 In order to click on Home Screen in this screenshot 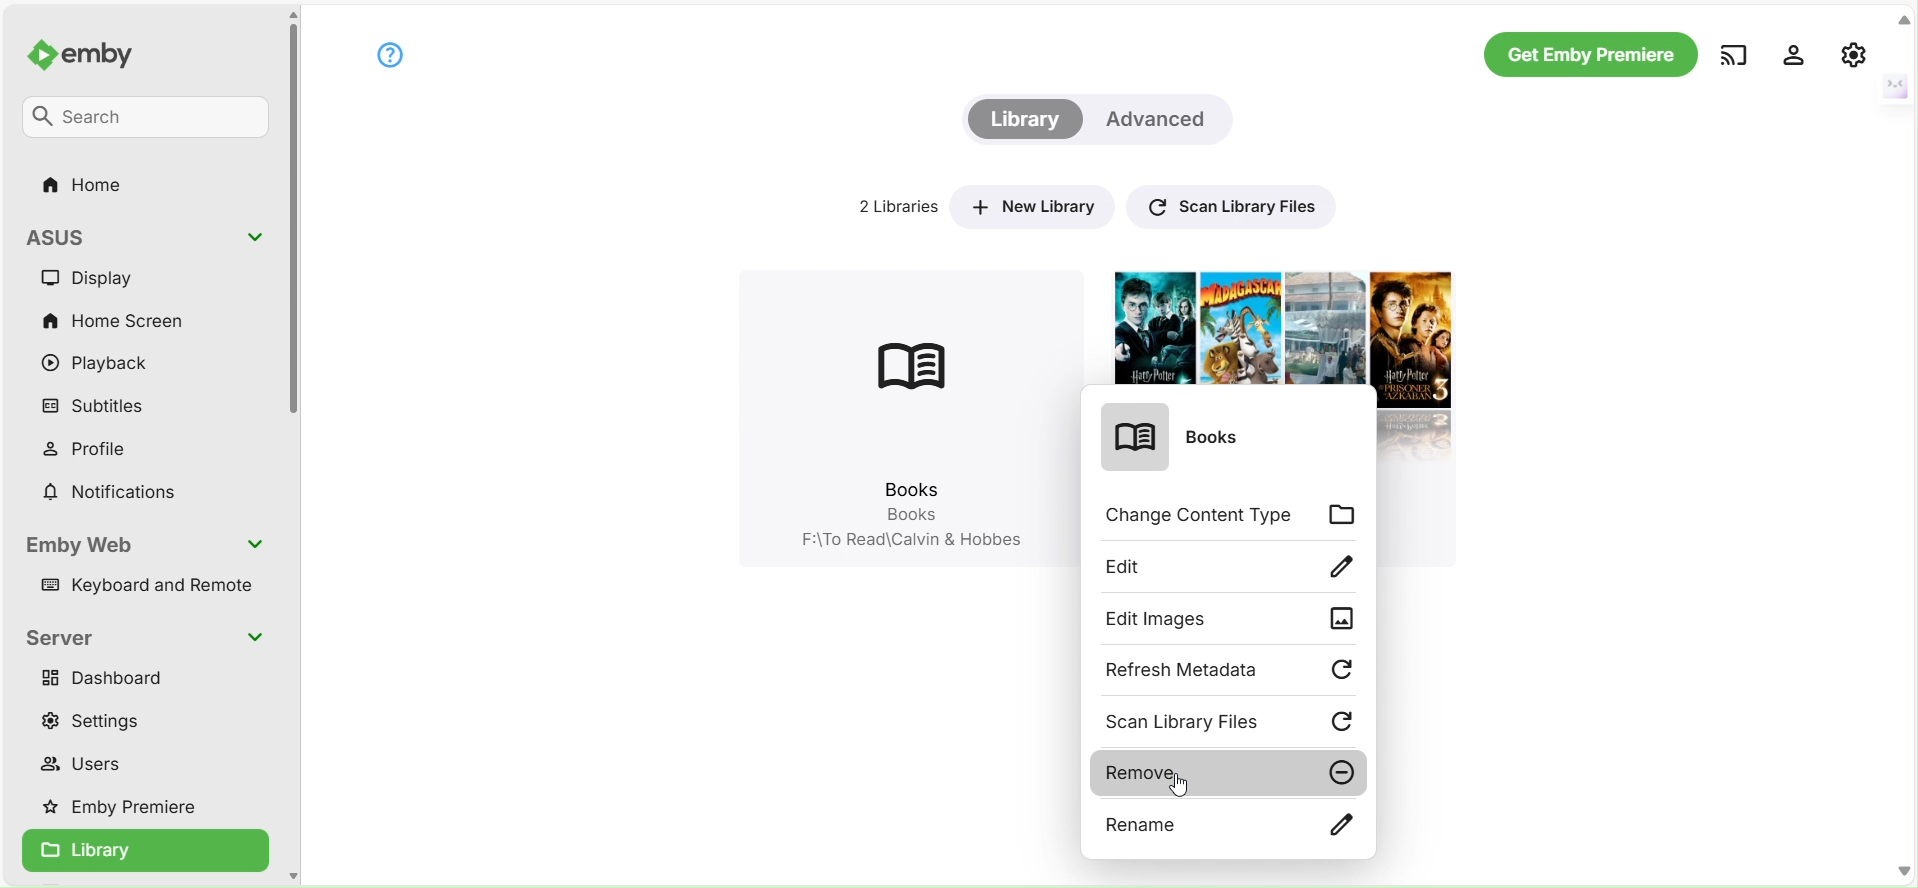, I will do `click(114, 318)`.